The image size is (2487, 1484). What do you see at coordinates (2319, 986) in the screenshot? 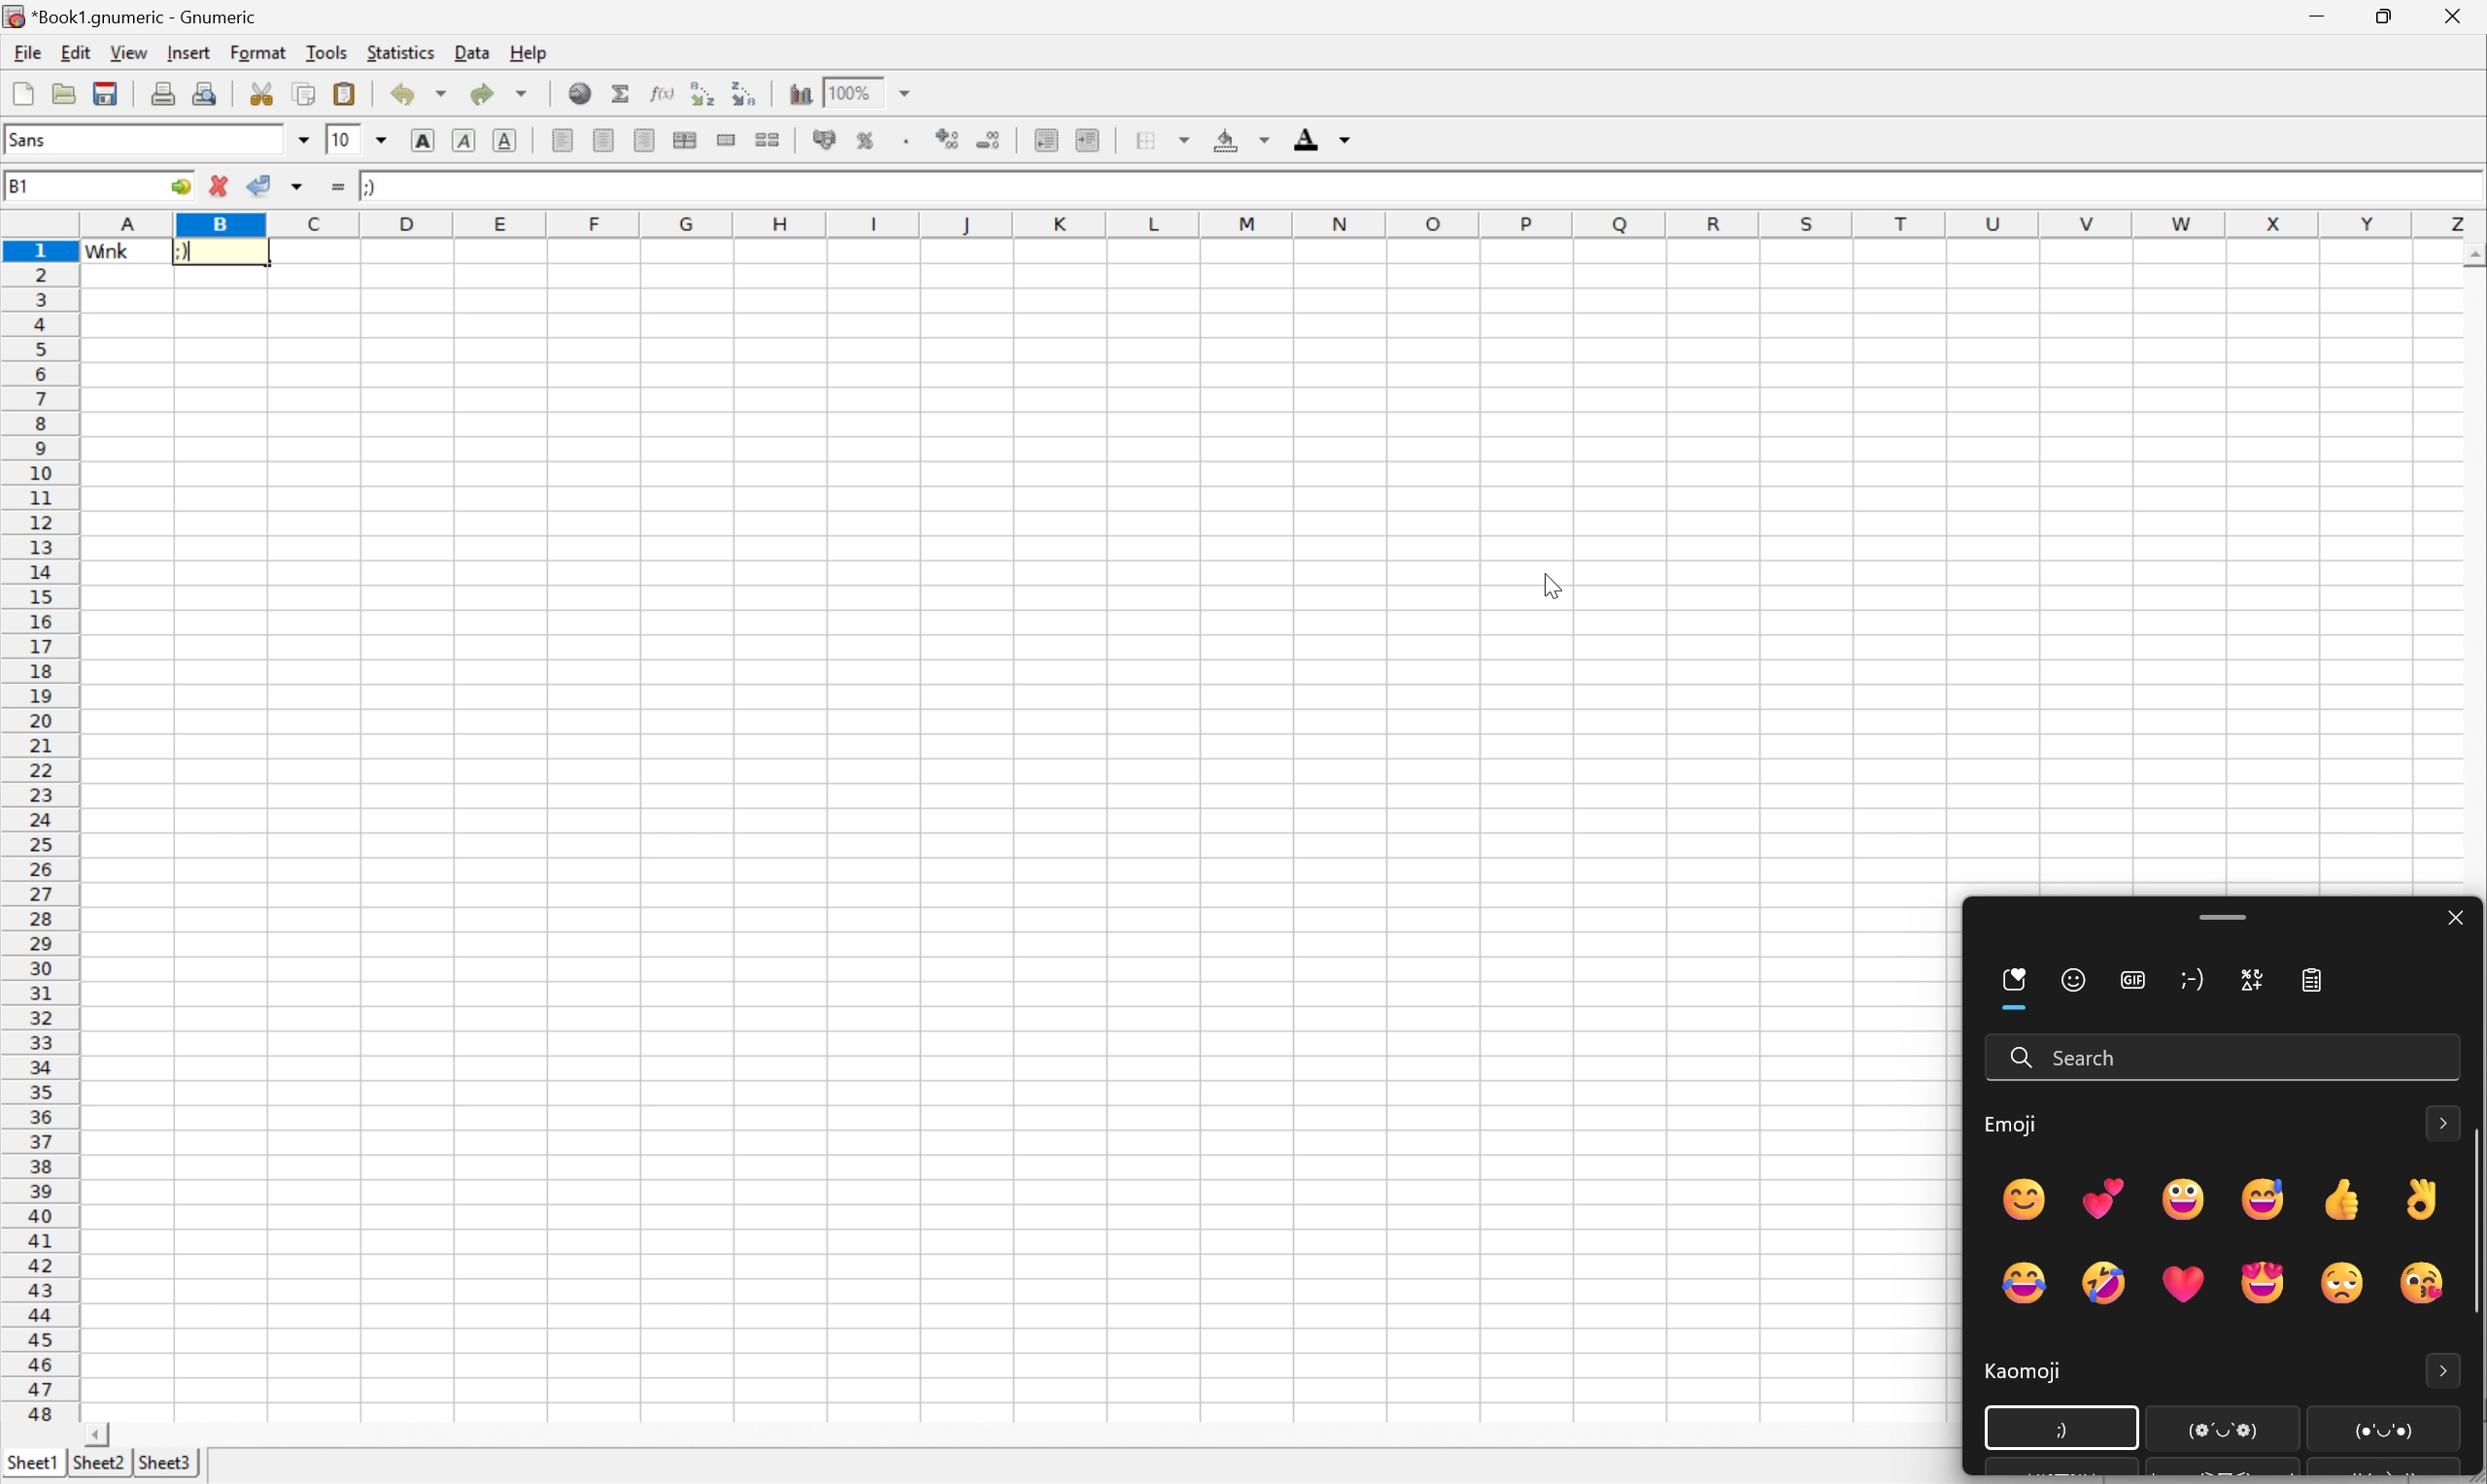
I see `clipboard history` at bounding box center [2319, 986].